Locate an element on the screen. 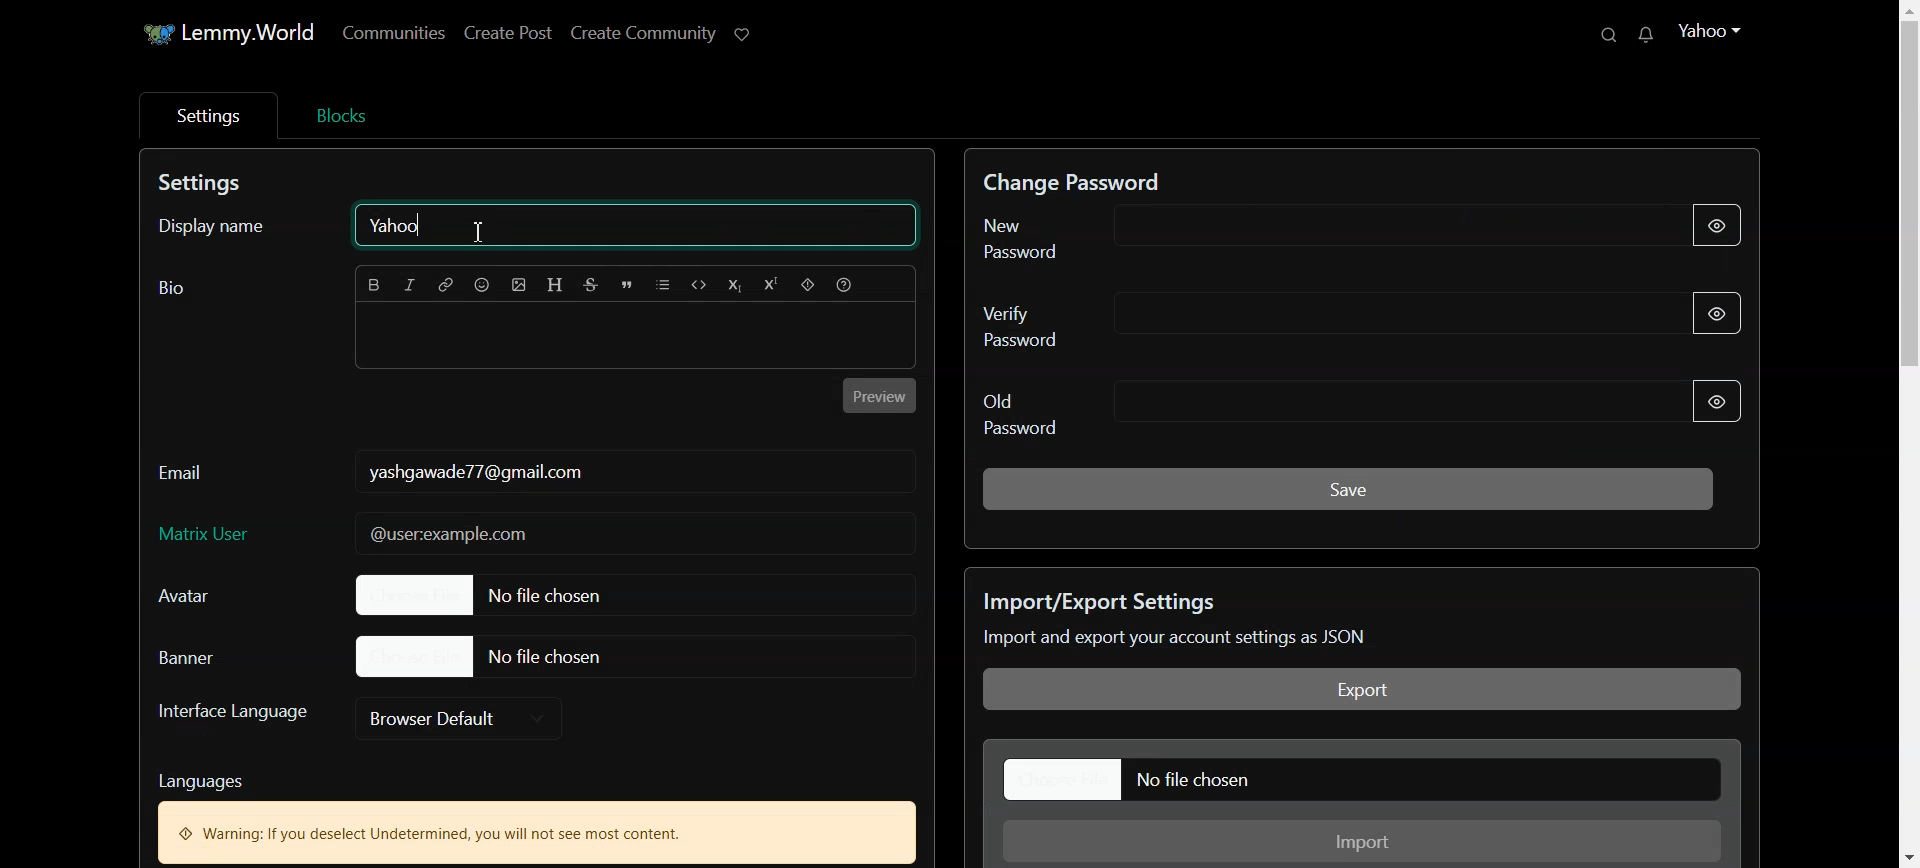 The width and height of the screenshot is (1920, 868). Bold is located at coordinates (375, 285).